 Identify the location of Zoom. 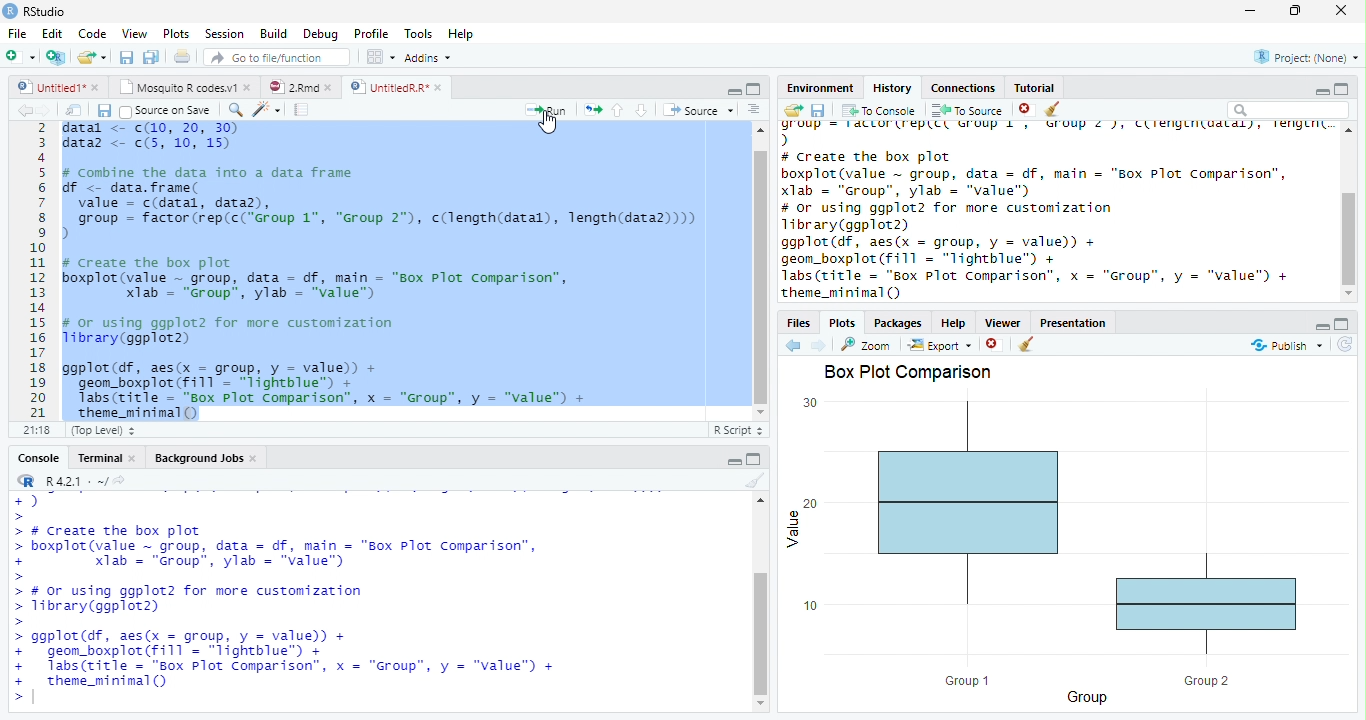
(866, 345).